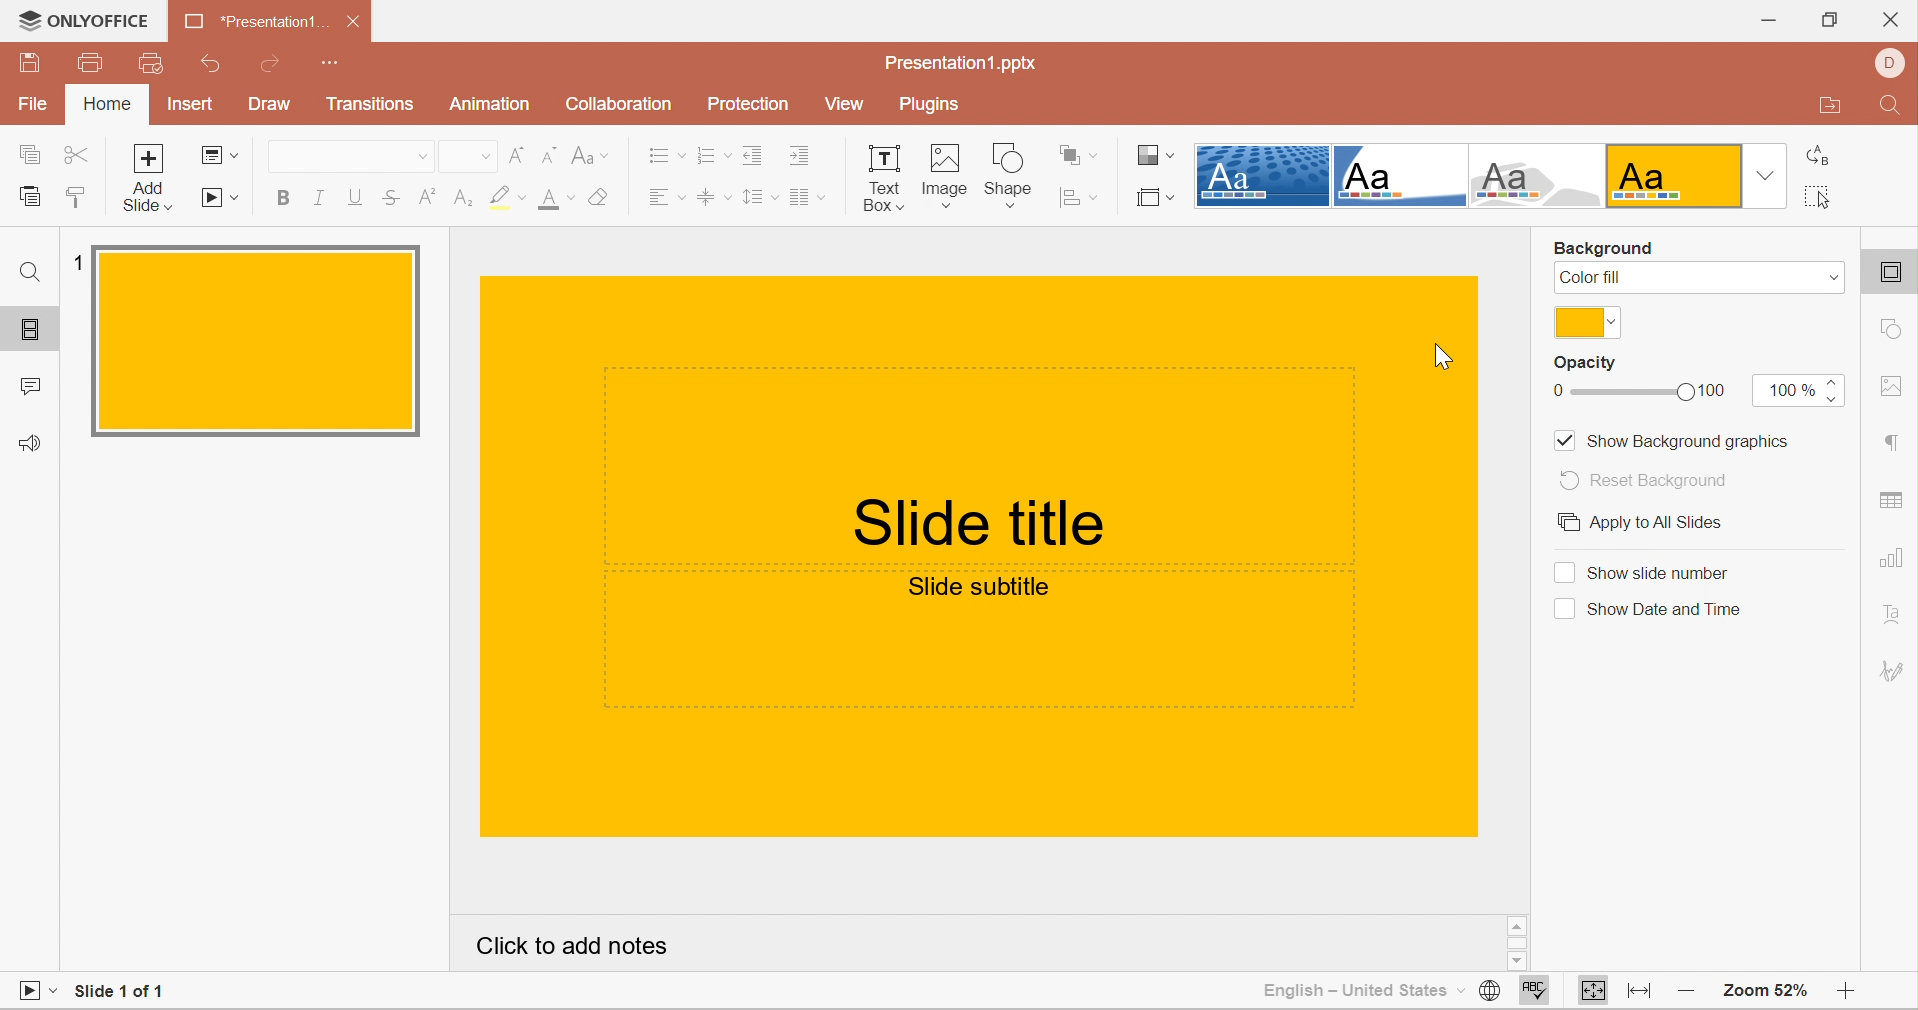  Describe the element at coordinates (25, 153) in the screenshot. I see `Copy` at that location.